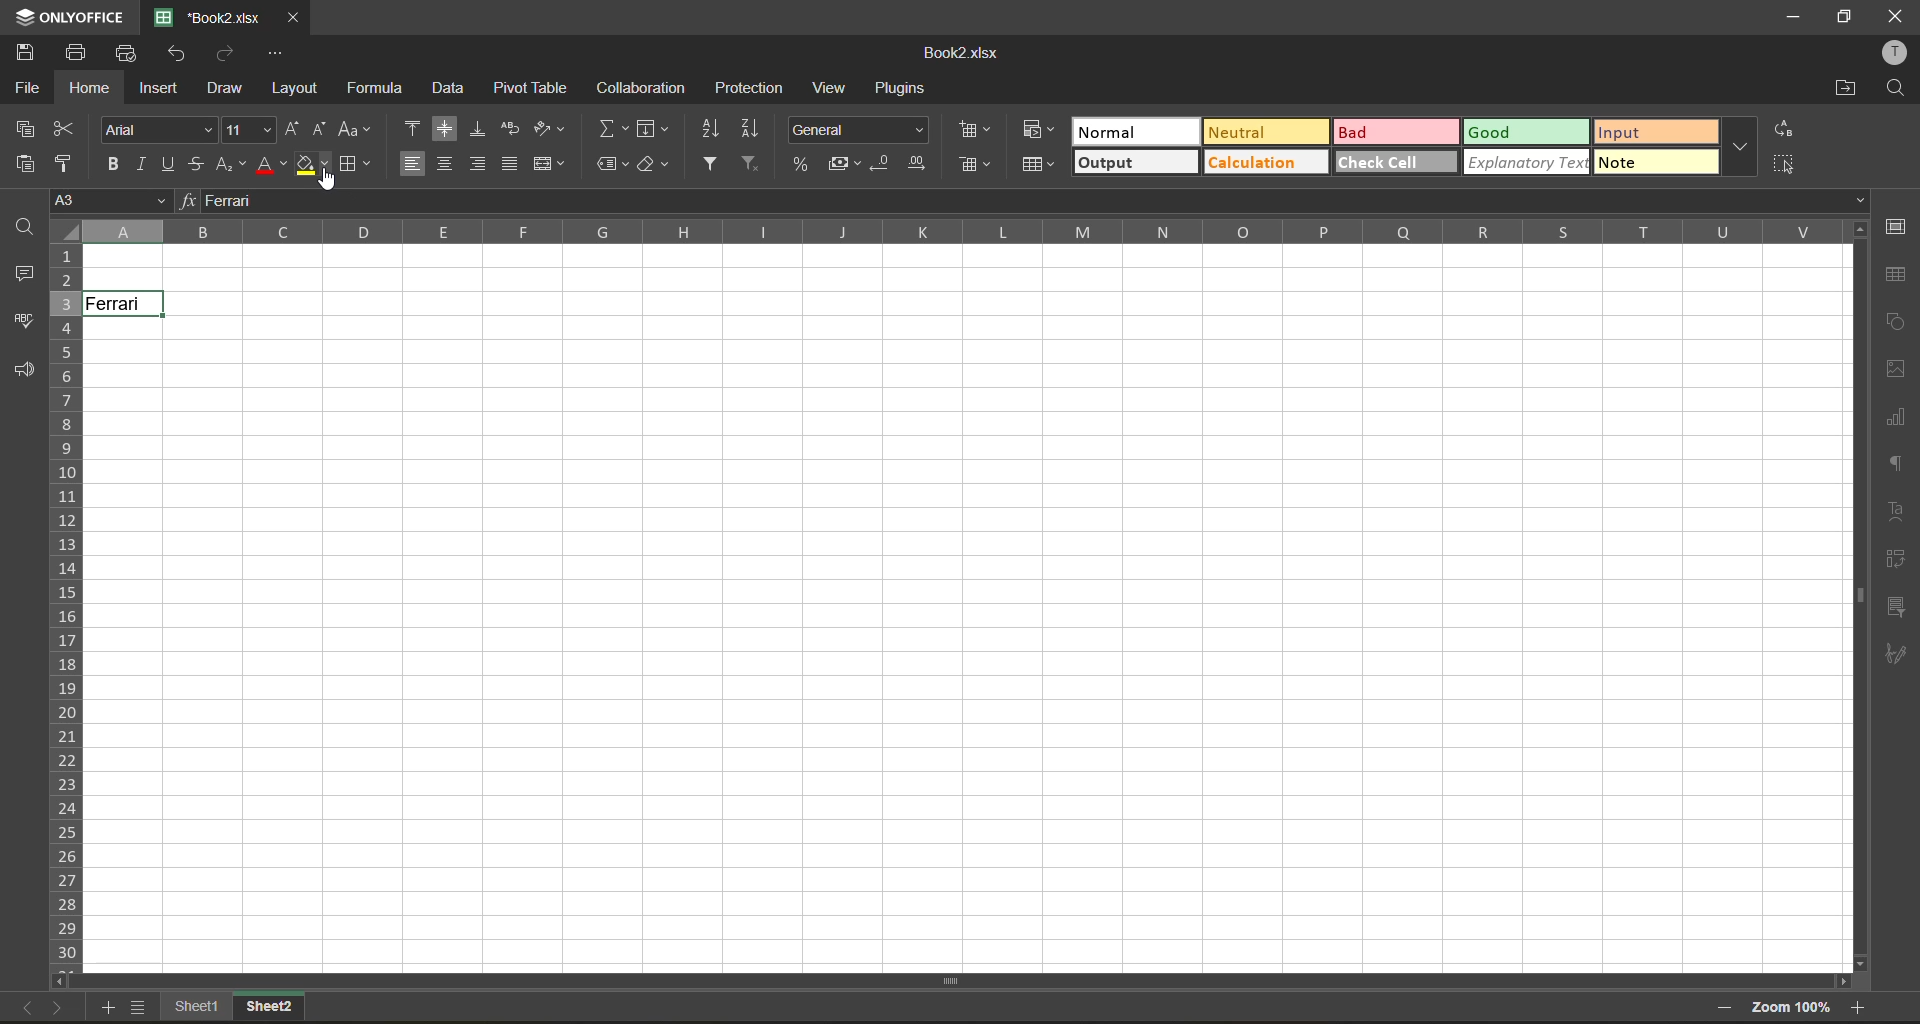 This screenshot has height=1024, width=1920. Describe the element at coordinates (1791, 19) in the screenshot. I see `minimize` at that location.